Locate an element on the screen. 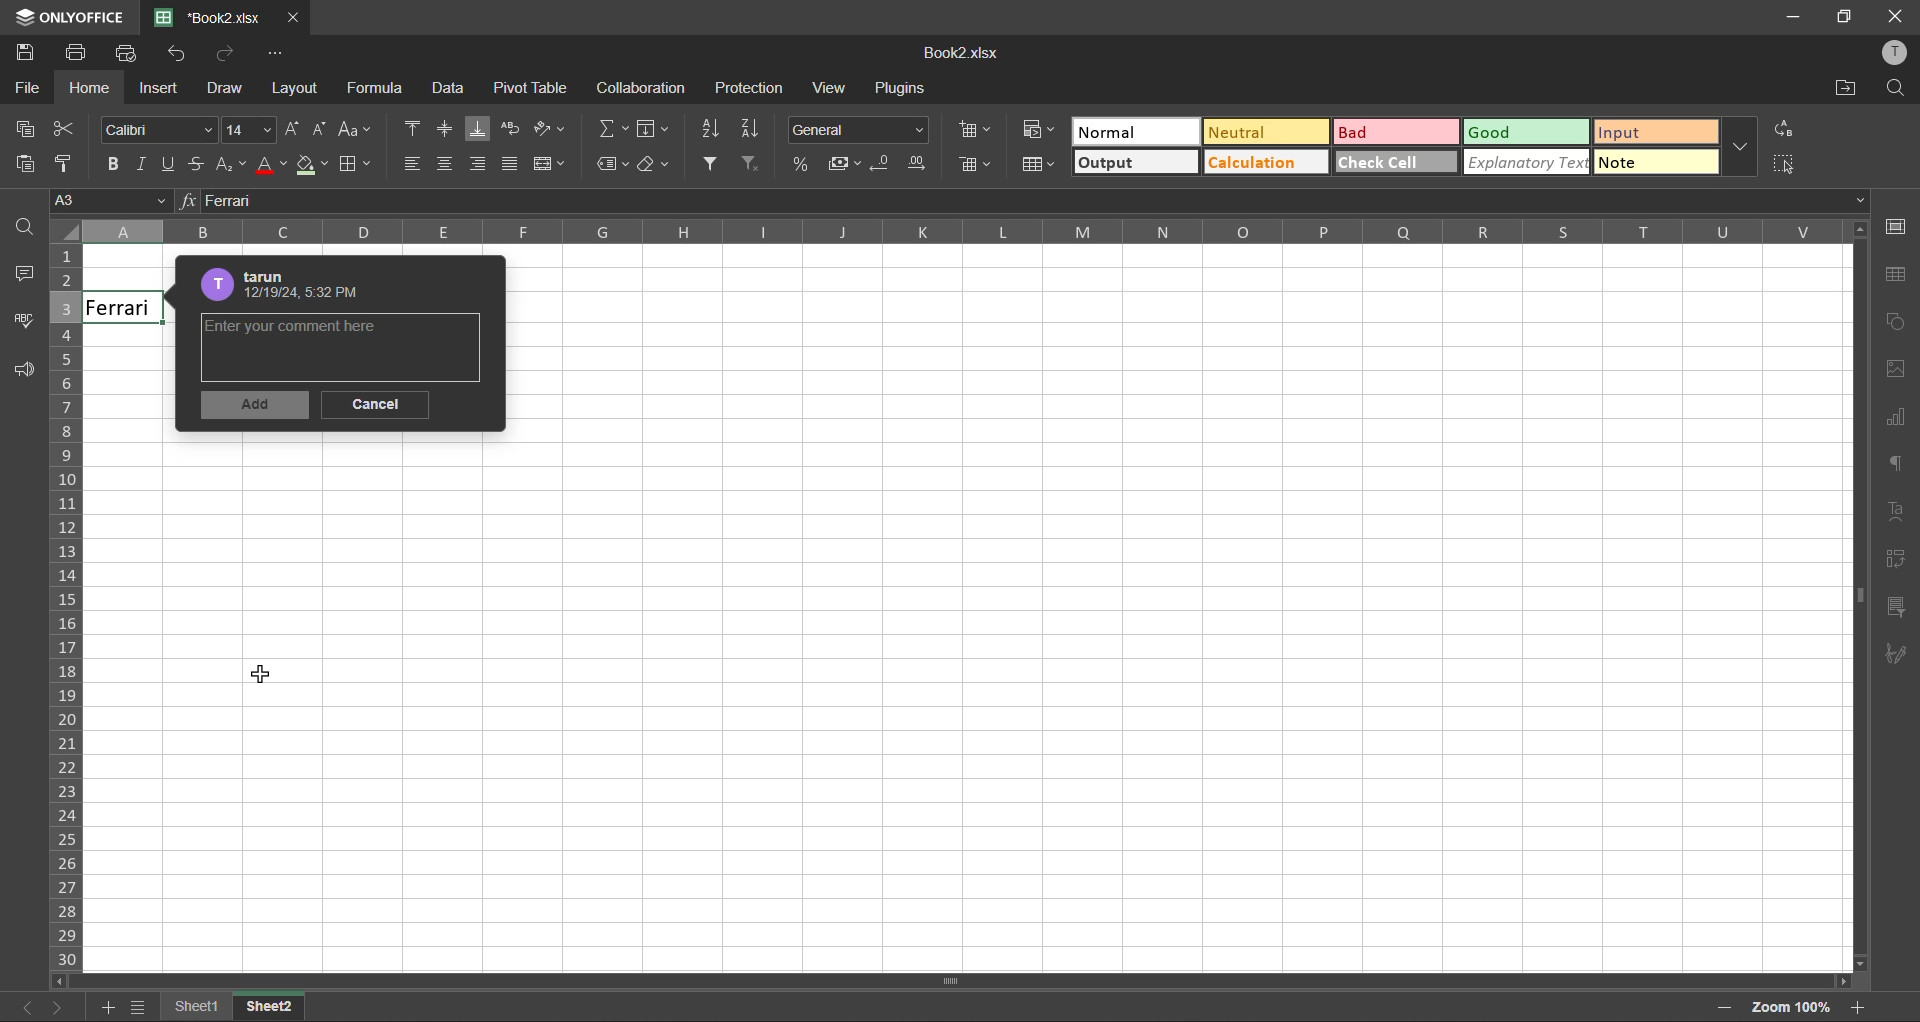 Image resolution: width=1920 pixels, height=1022 pixels. Cursor is located at coordinates (257, 673).